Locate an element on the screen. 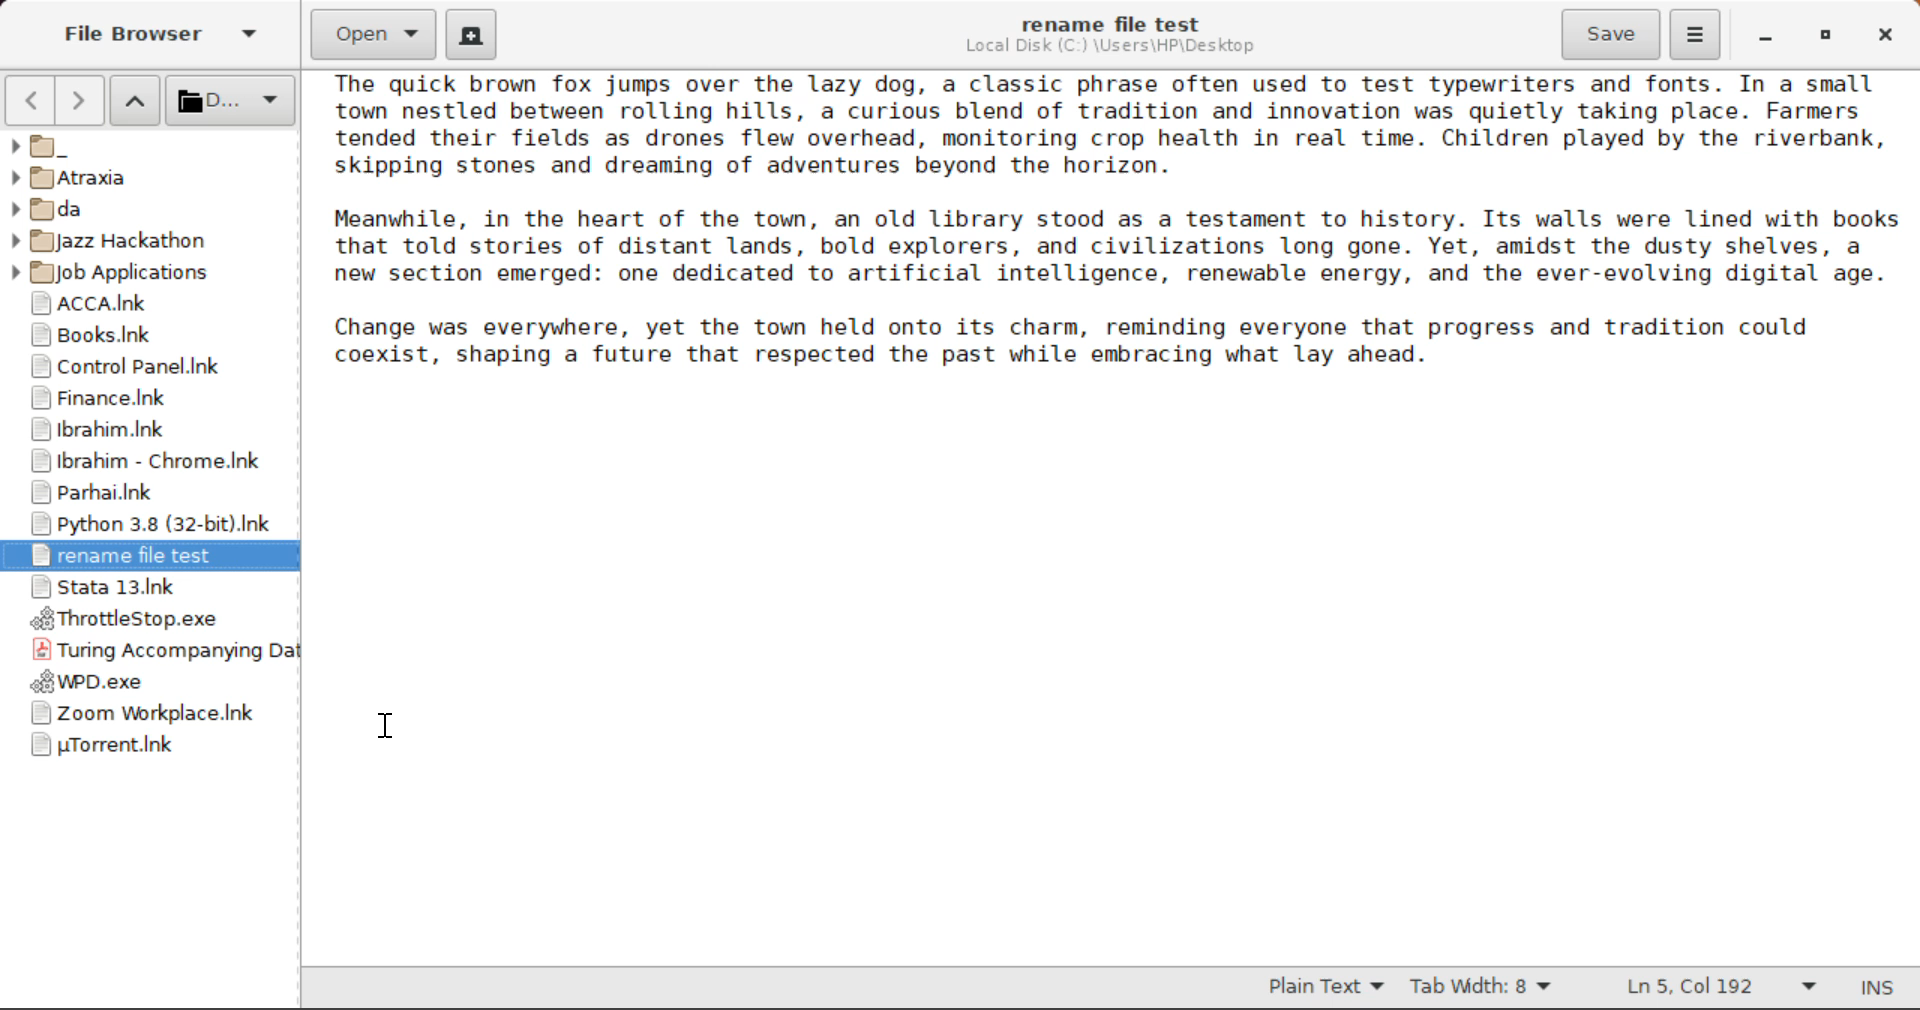 This screenshot has width=1920, height=1010. Previous Page is located at coordinates (29, 100).